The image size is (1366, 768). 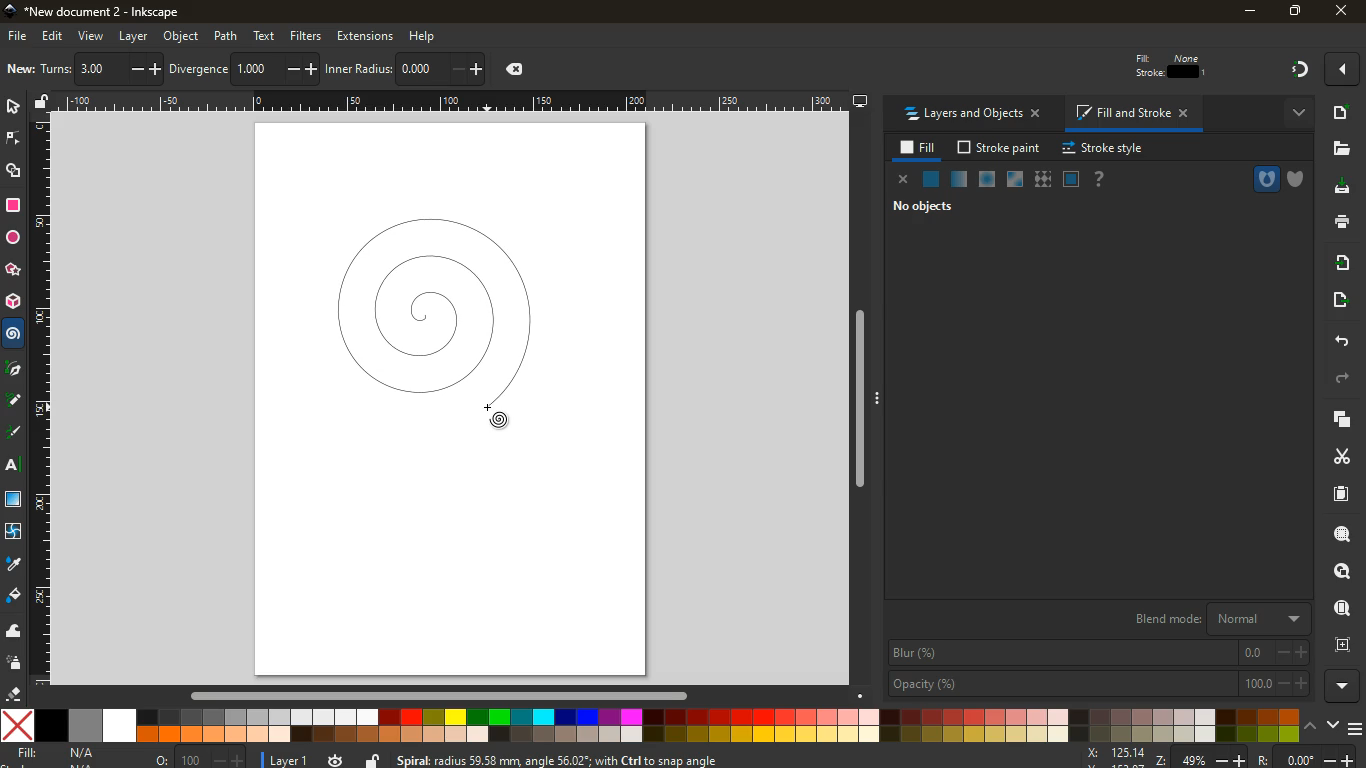 I want to click on send, so click(x=1340, y=299).